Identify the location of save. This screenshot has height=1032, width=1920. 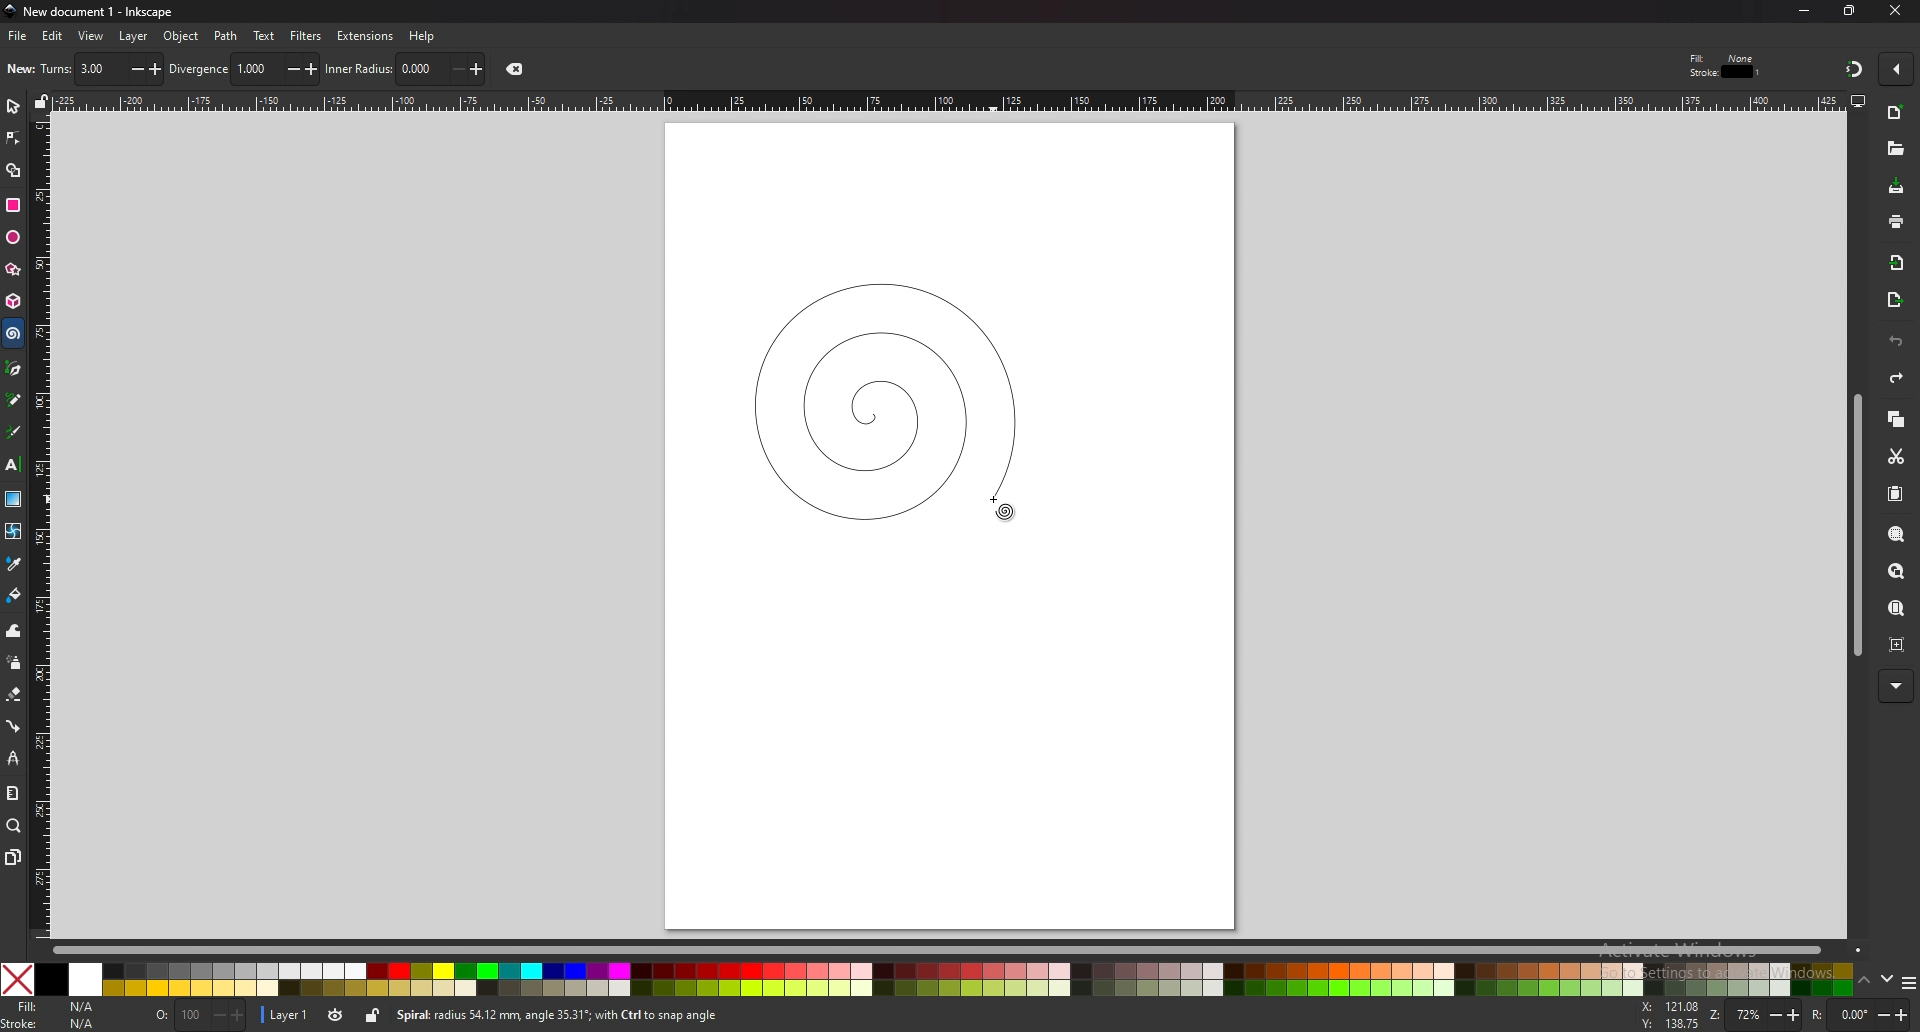
(1896, 186).